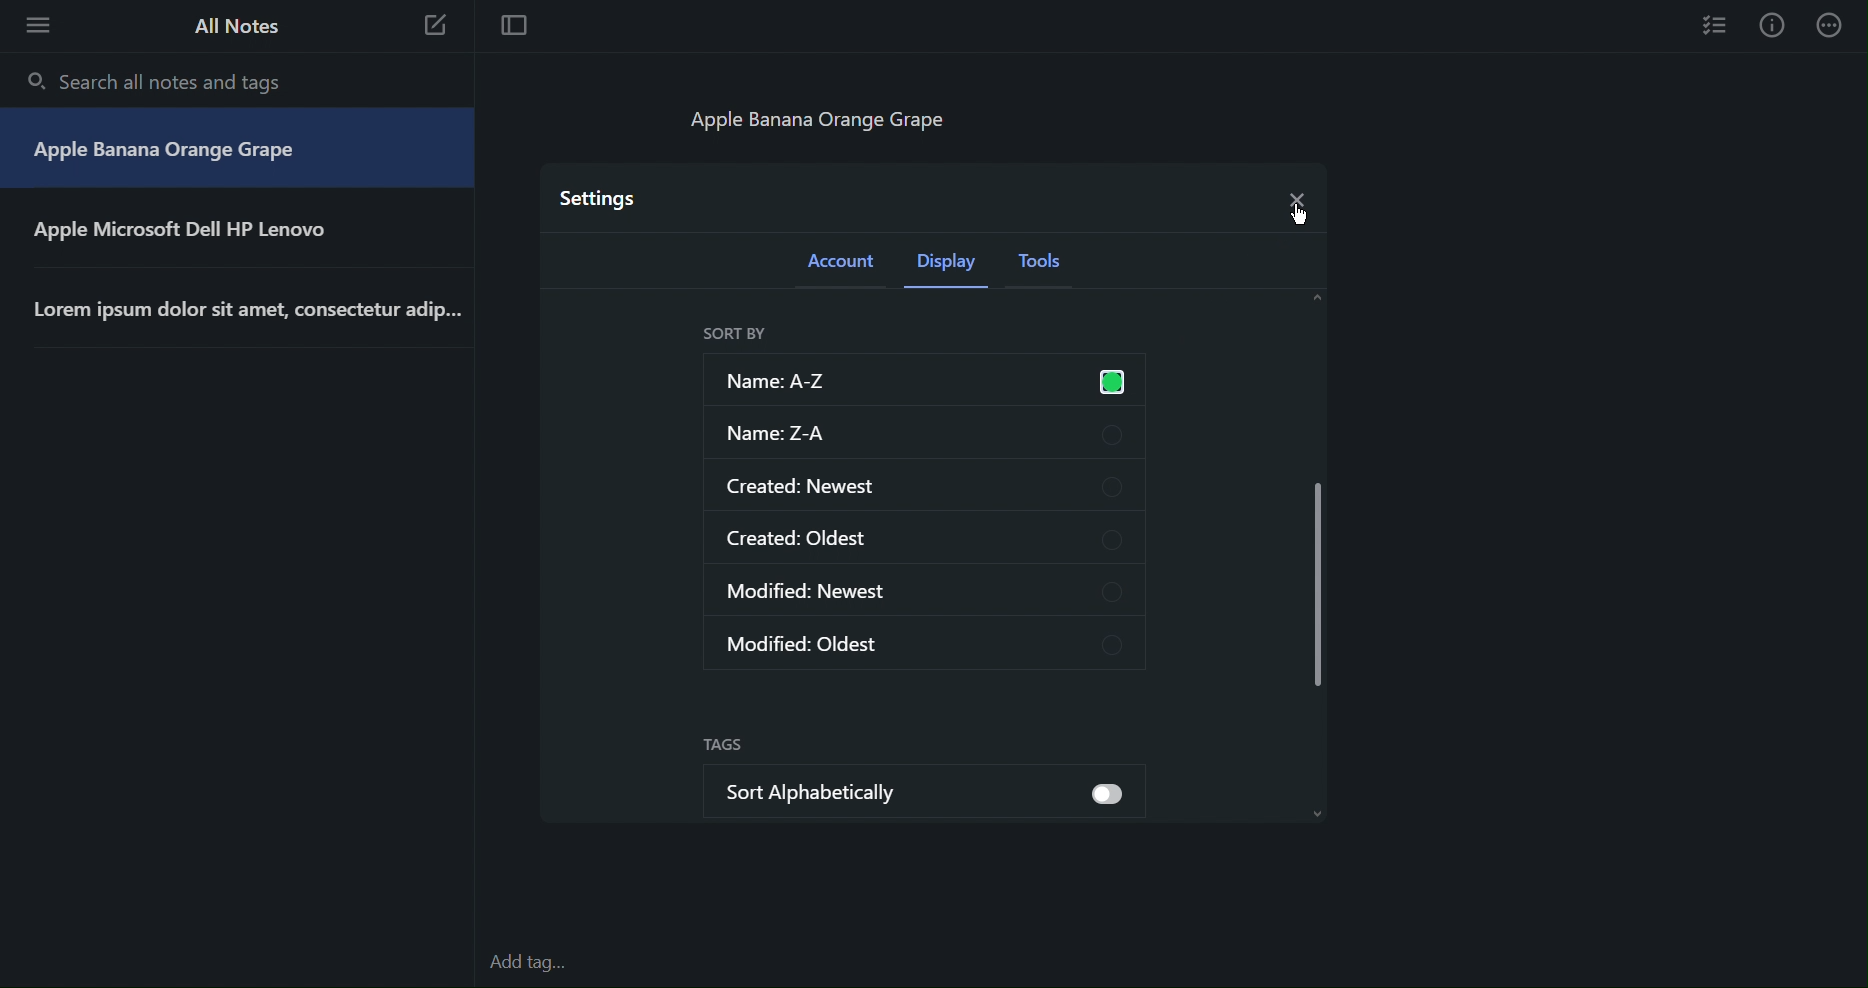  I want to click on Apple Banana Orange Grape, so click(831, 119).